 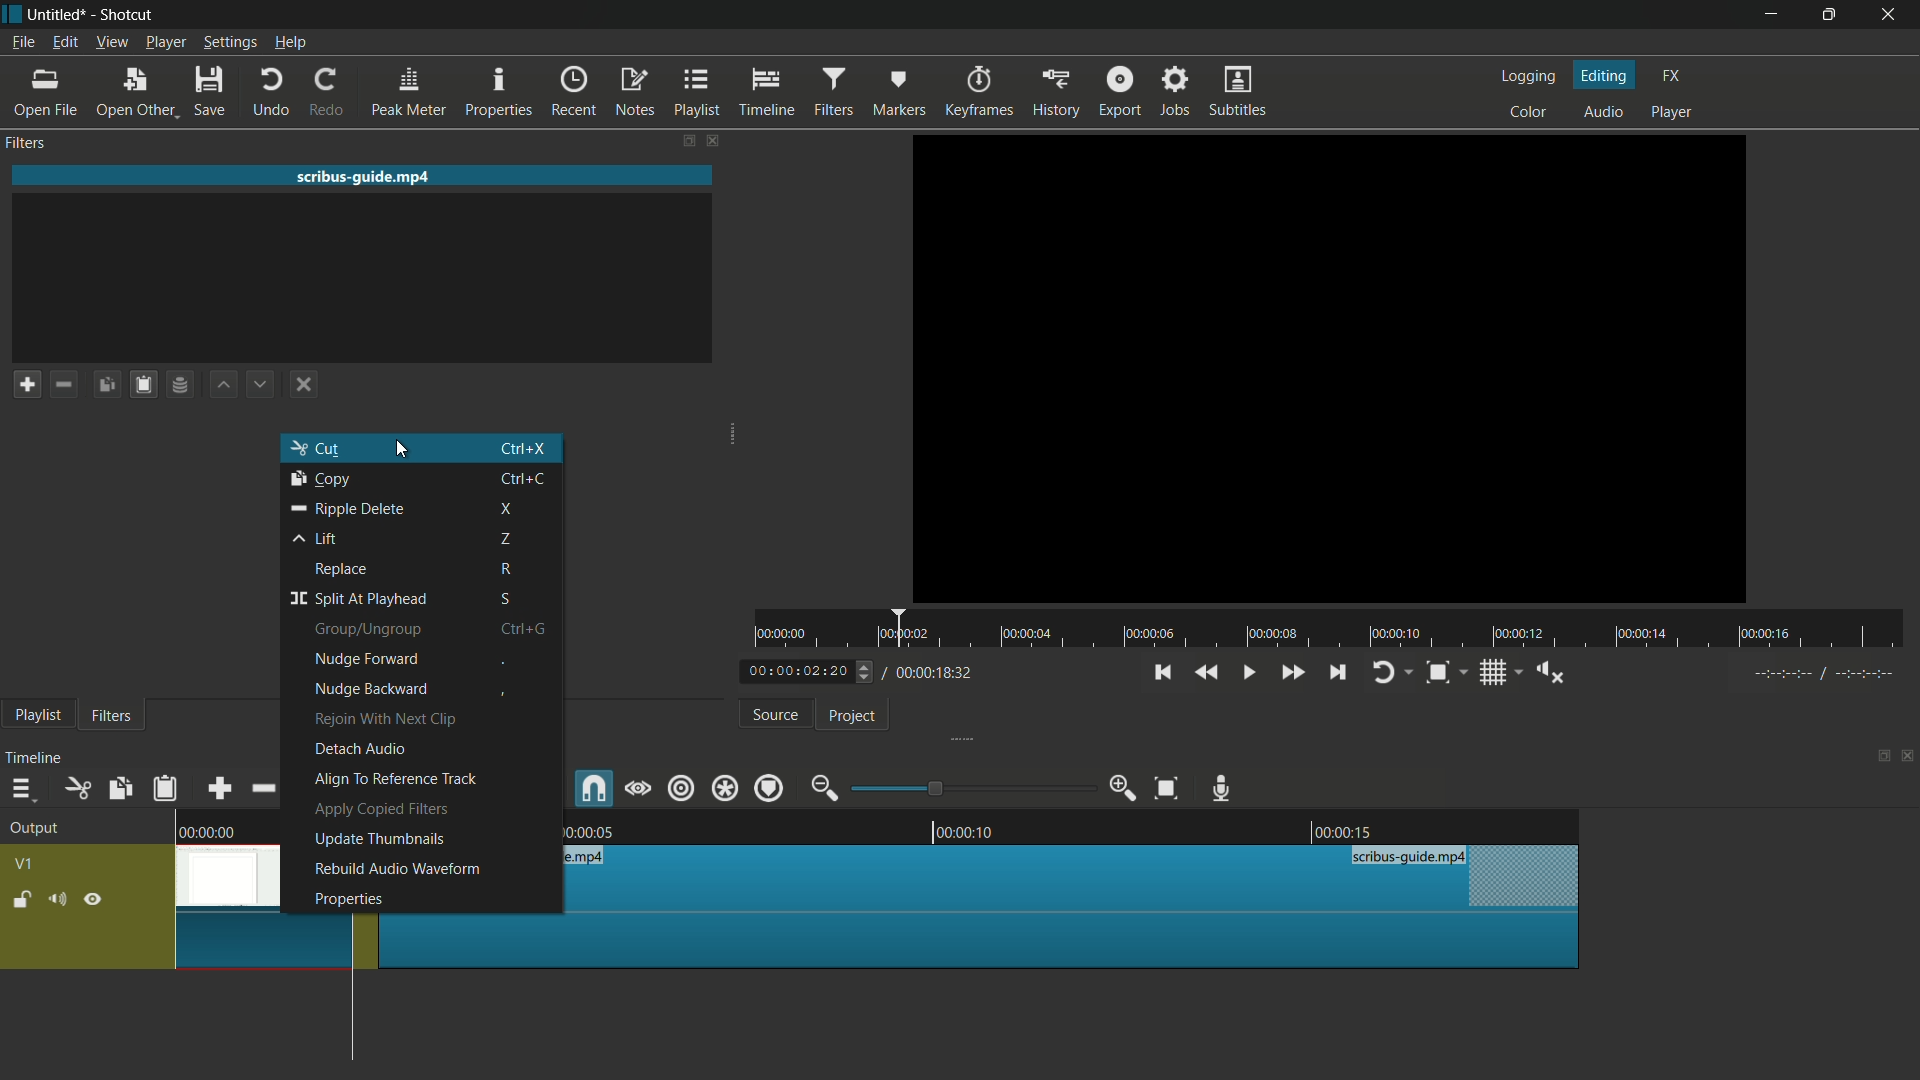 I want to click on audio, so click(x=1603, y=113).